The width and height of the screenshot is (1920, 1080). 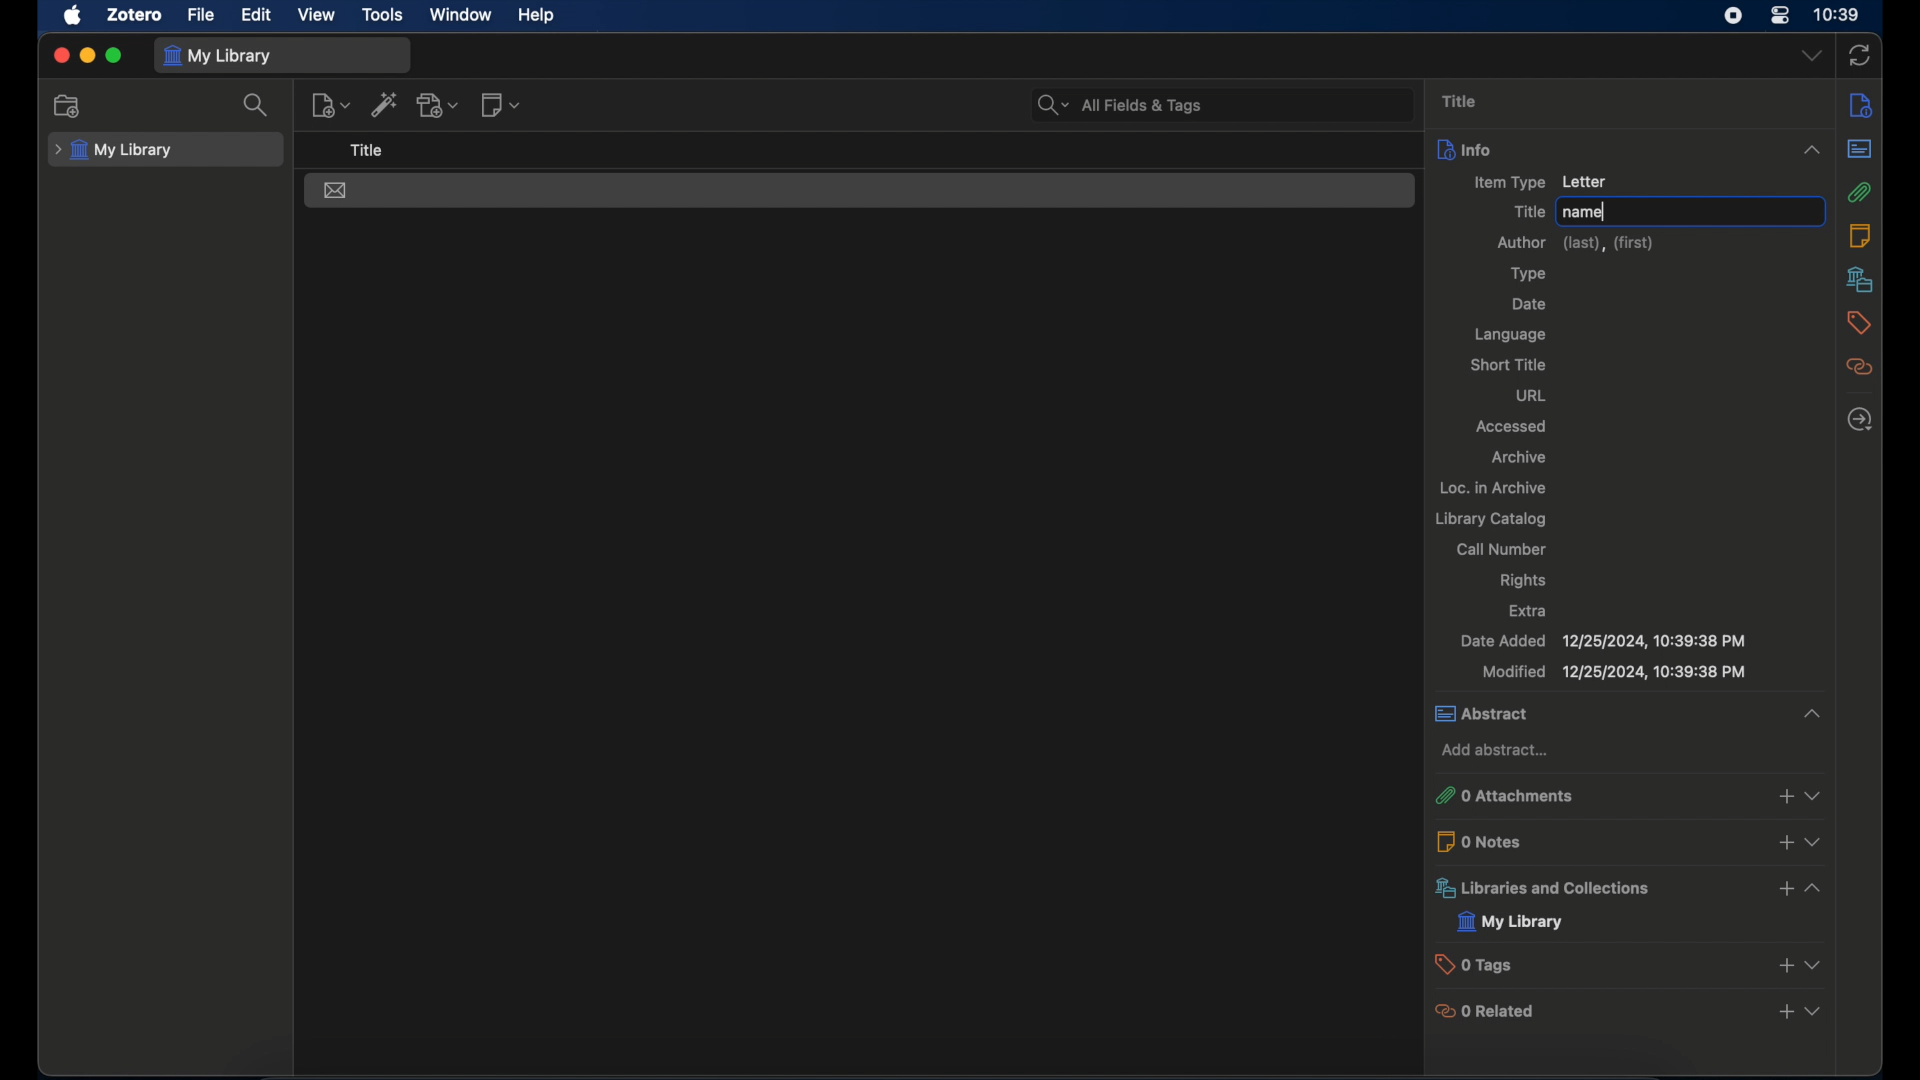 What do you see at coordinates (337, 192) in the screenshot?
I see `letter` at bounding box center [337, 192].